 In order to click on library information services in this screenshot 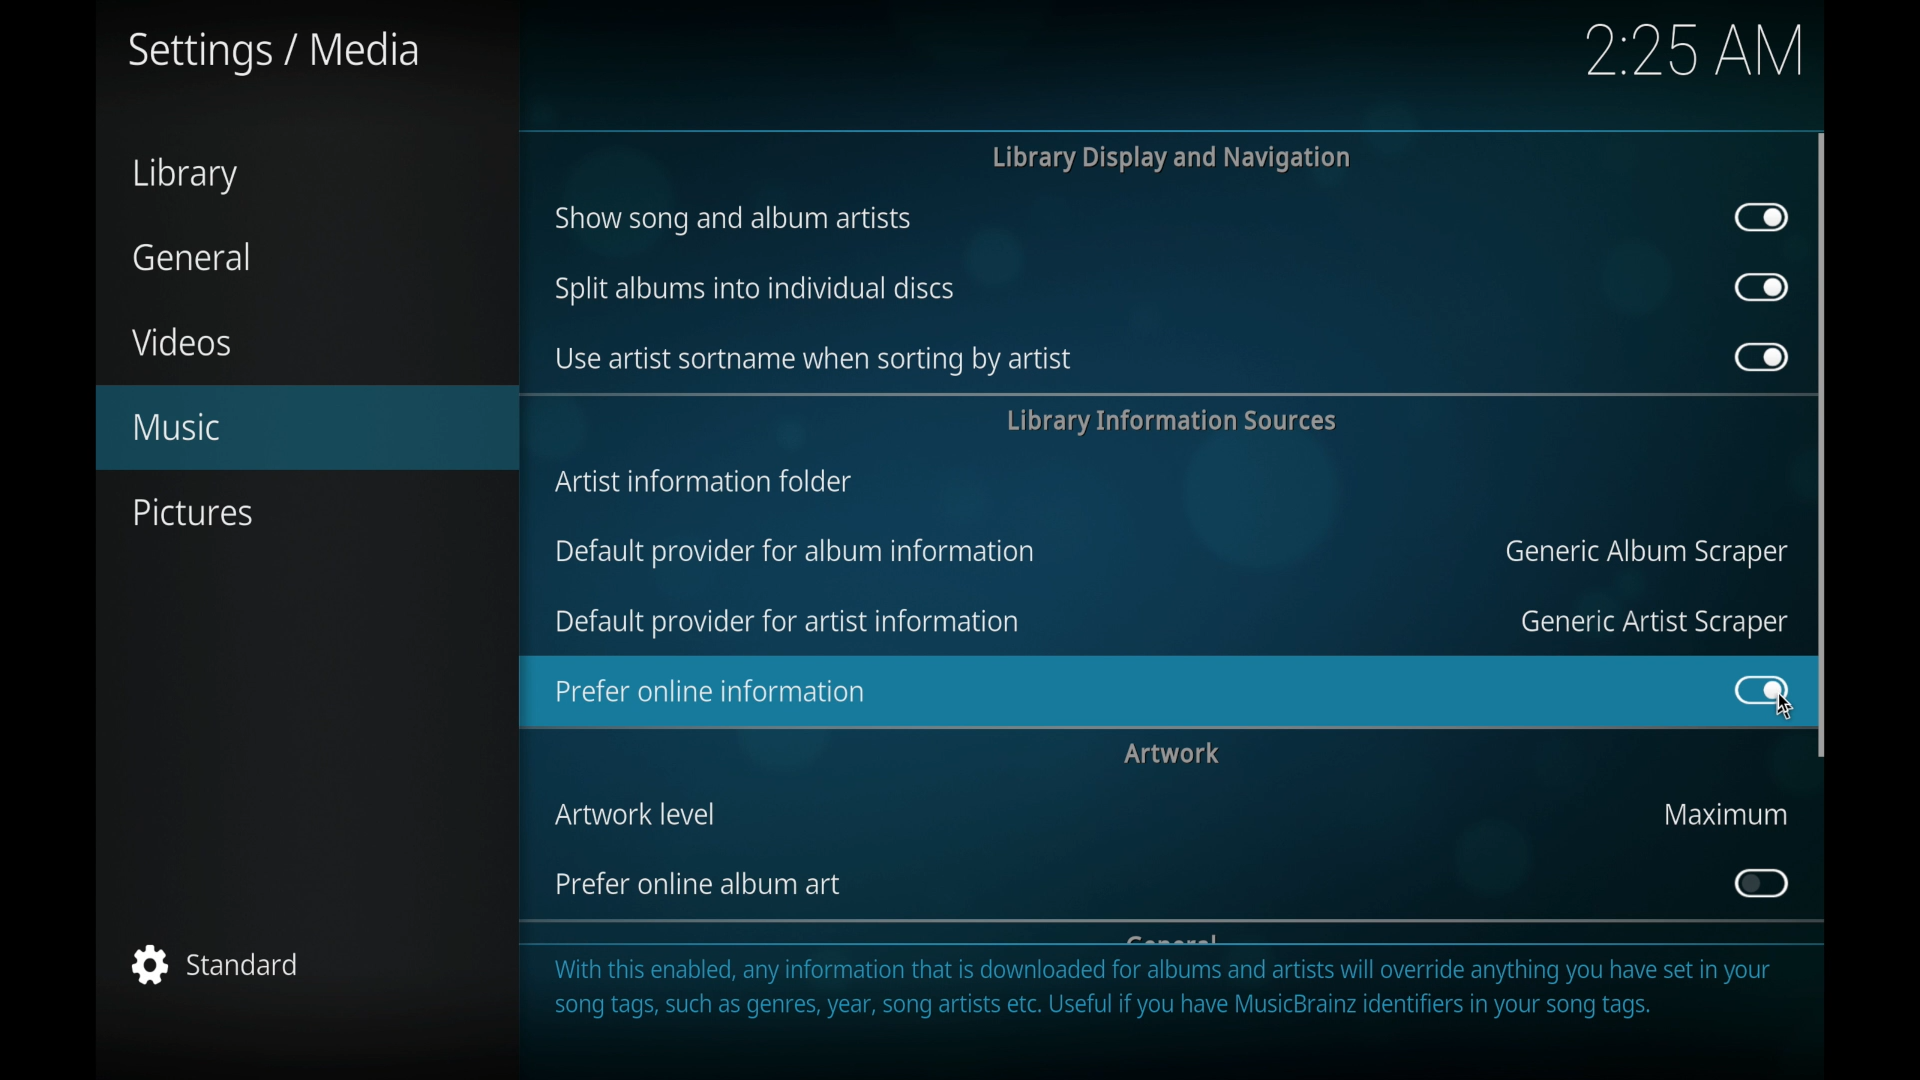, I will do `click(1170, 422)`.